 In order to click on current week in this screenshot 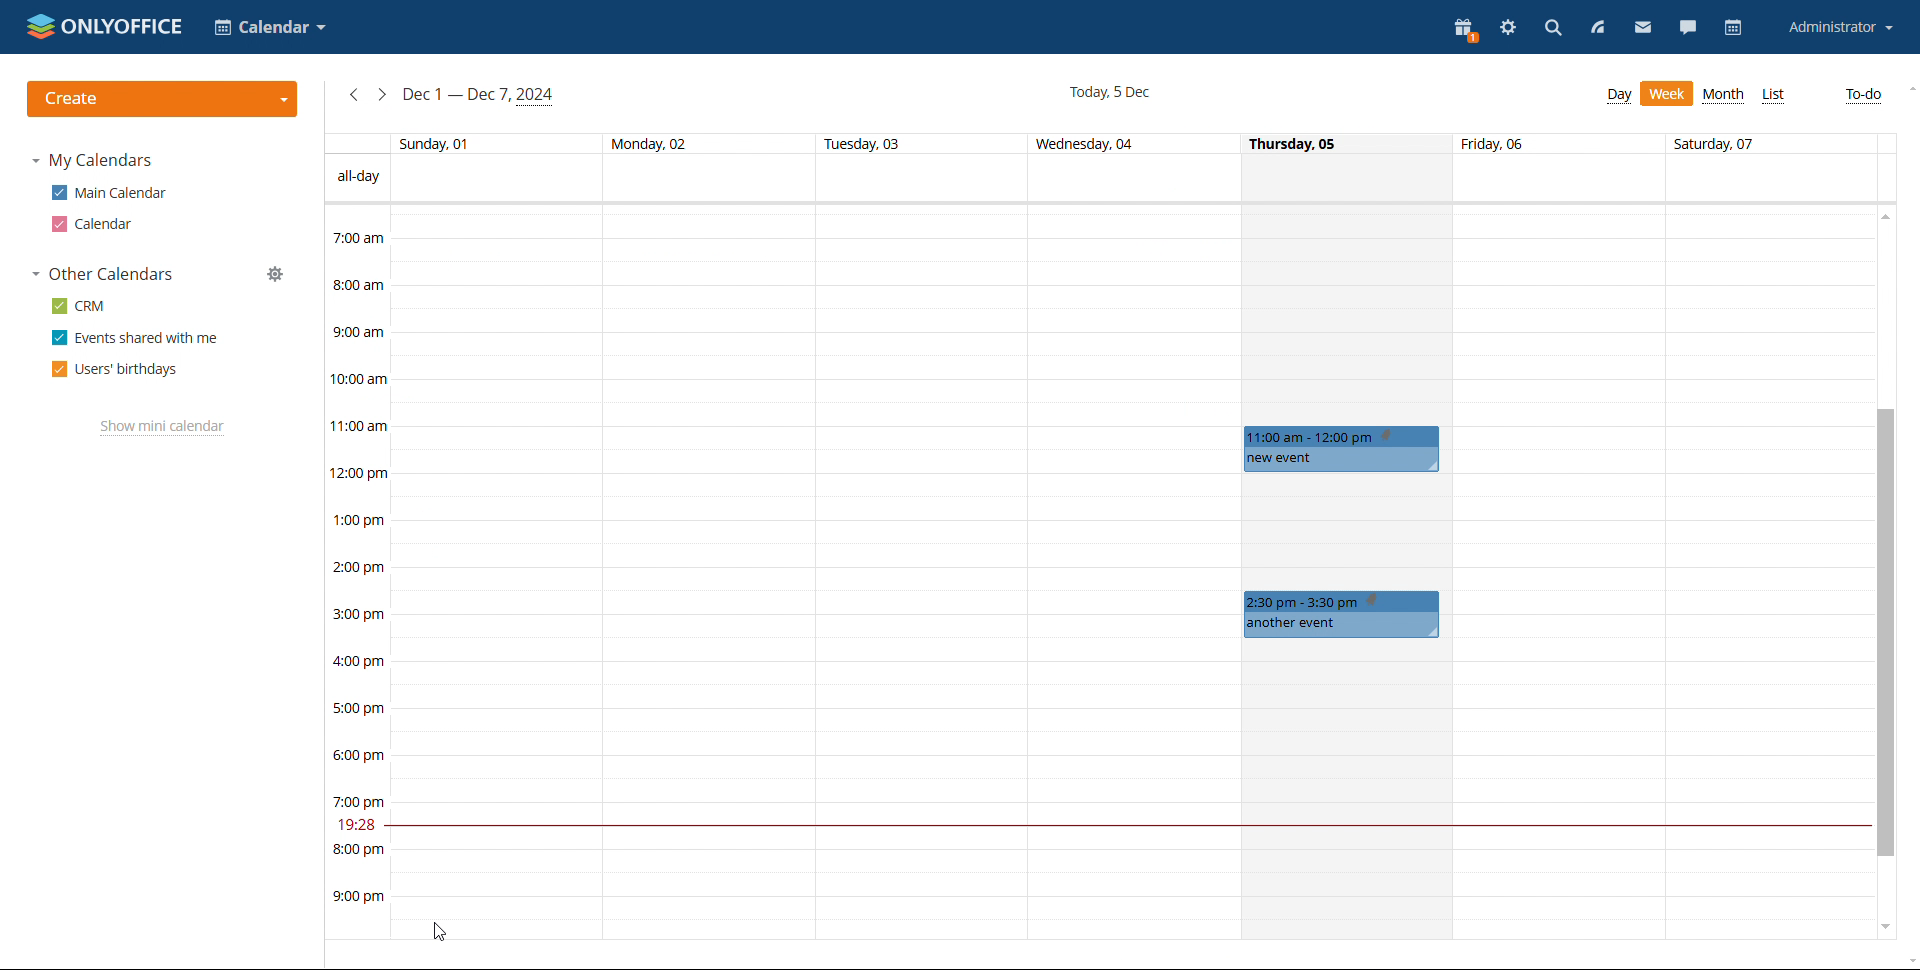, I will do `click(479, 96)`.